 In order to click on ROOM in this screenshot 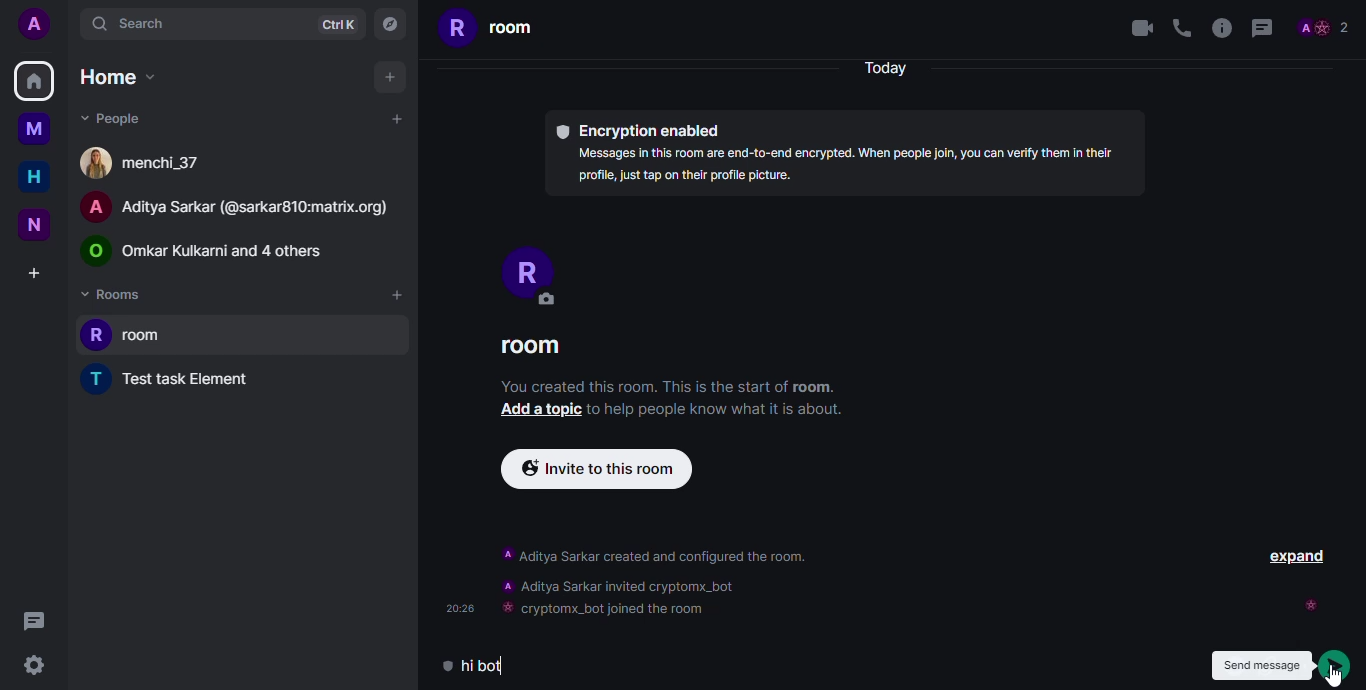, I will do `click(542, 349)`.